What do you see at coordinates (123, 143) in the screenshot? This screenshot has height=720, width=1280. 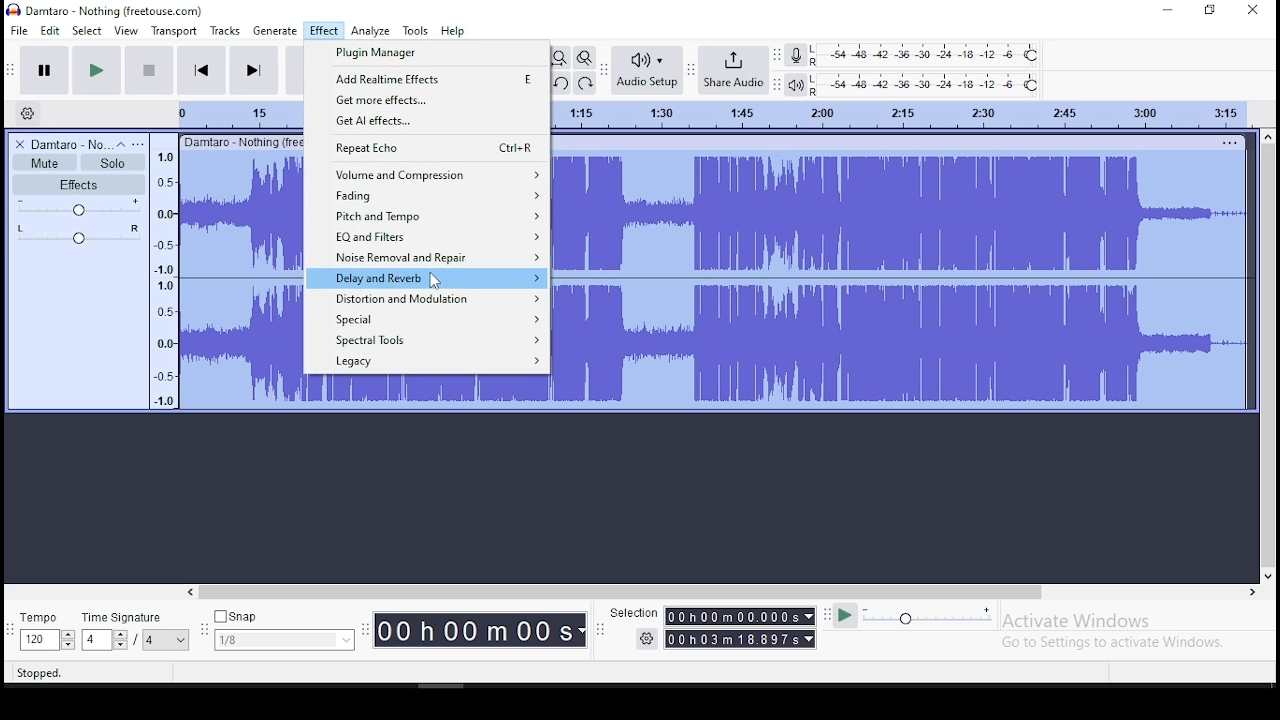 I see `collapse` at bounding box center [123, 143].